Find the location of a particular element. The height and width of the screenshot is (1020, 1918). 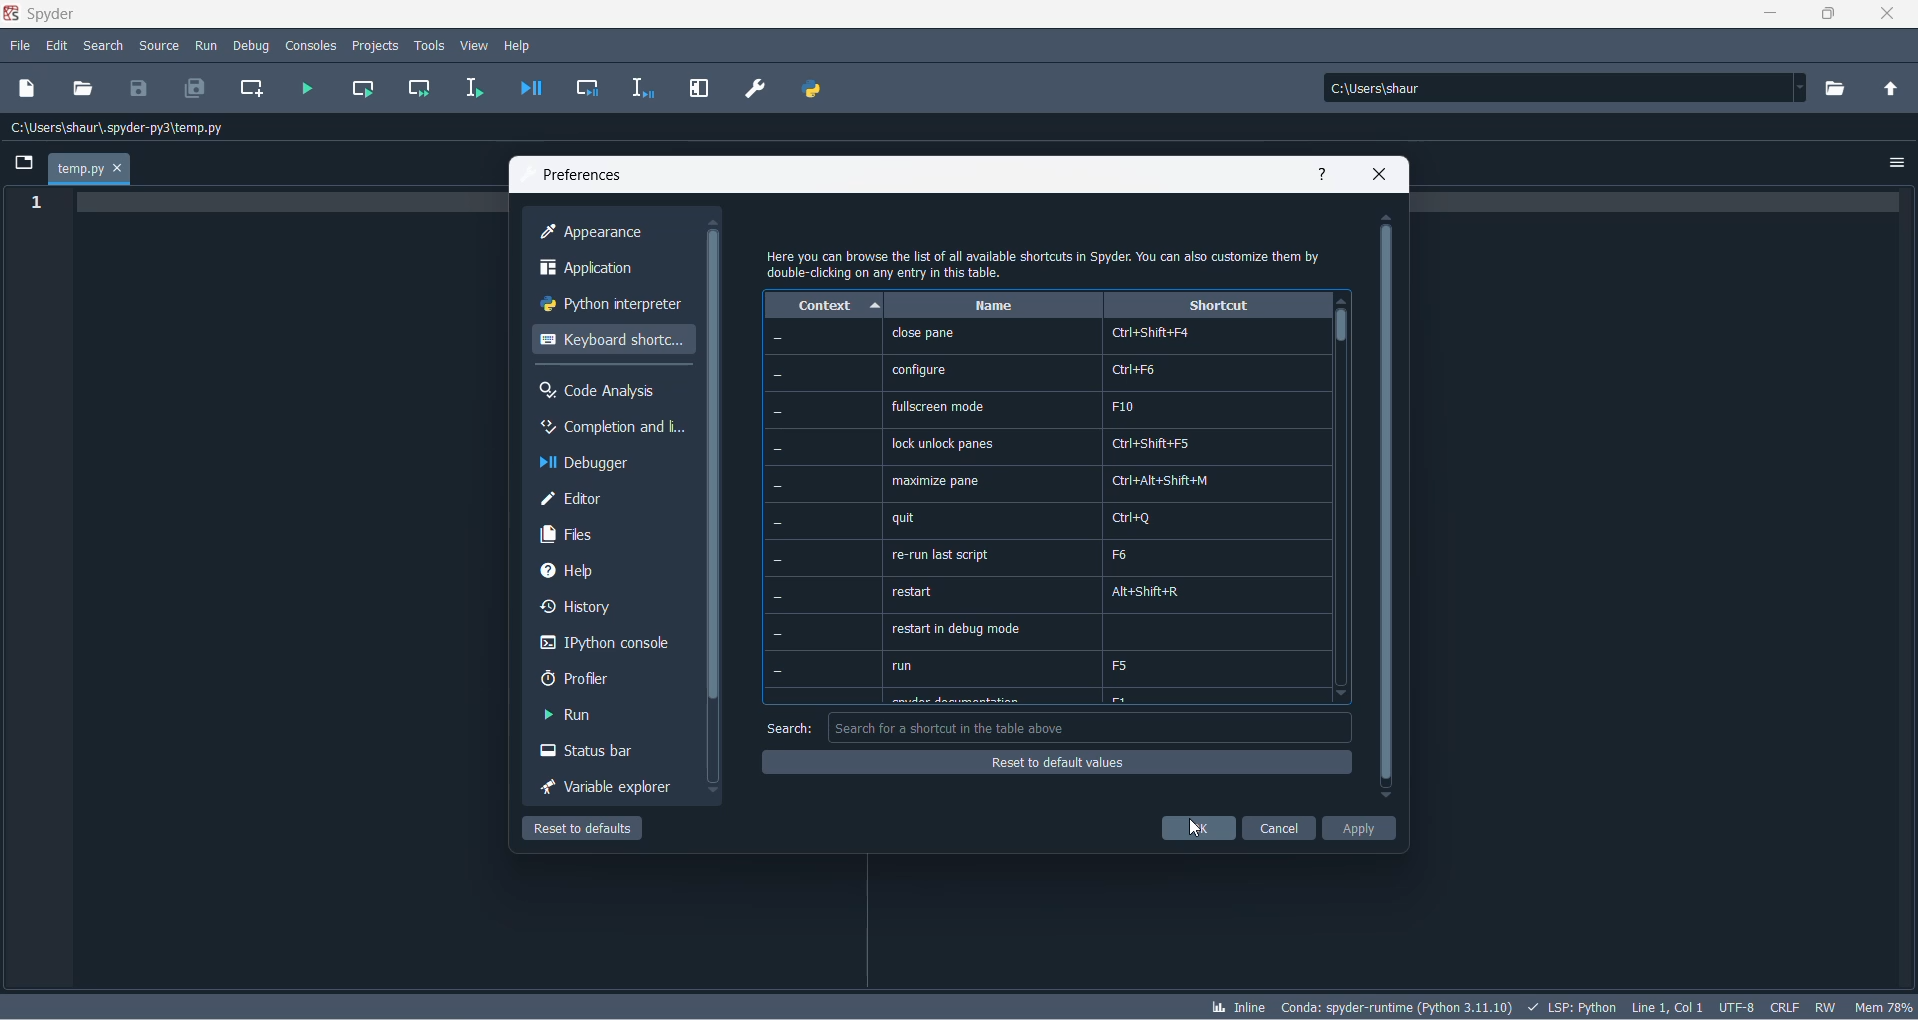

files is located at coordinates (614, 535).